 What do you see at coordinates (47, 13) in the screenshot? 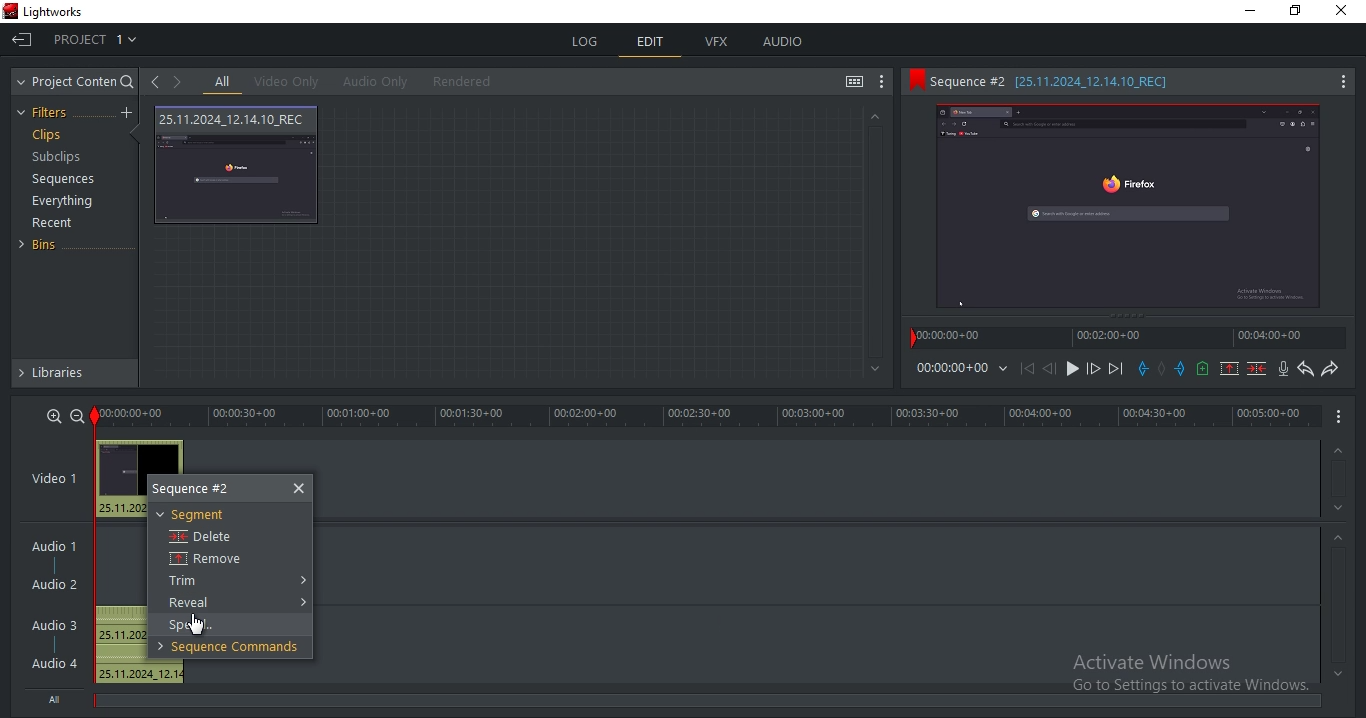
I see `app title` at bounding box center [47, 13].